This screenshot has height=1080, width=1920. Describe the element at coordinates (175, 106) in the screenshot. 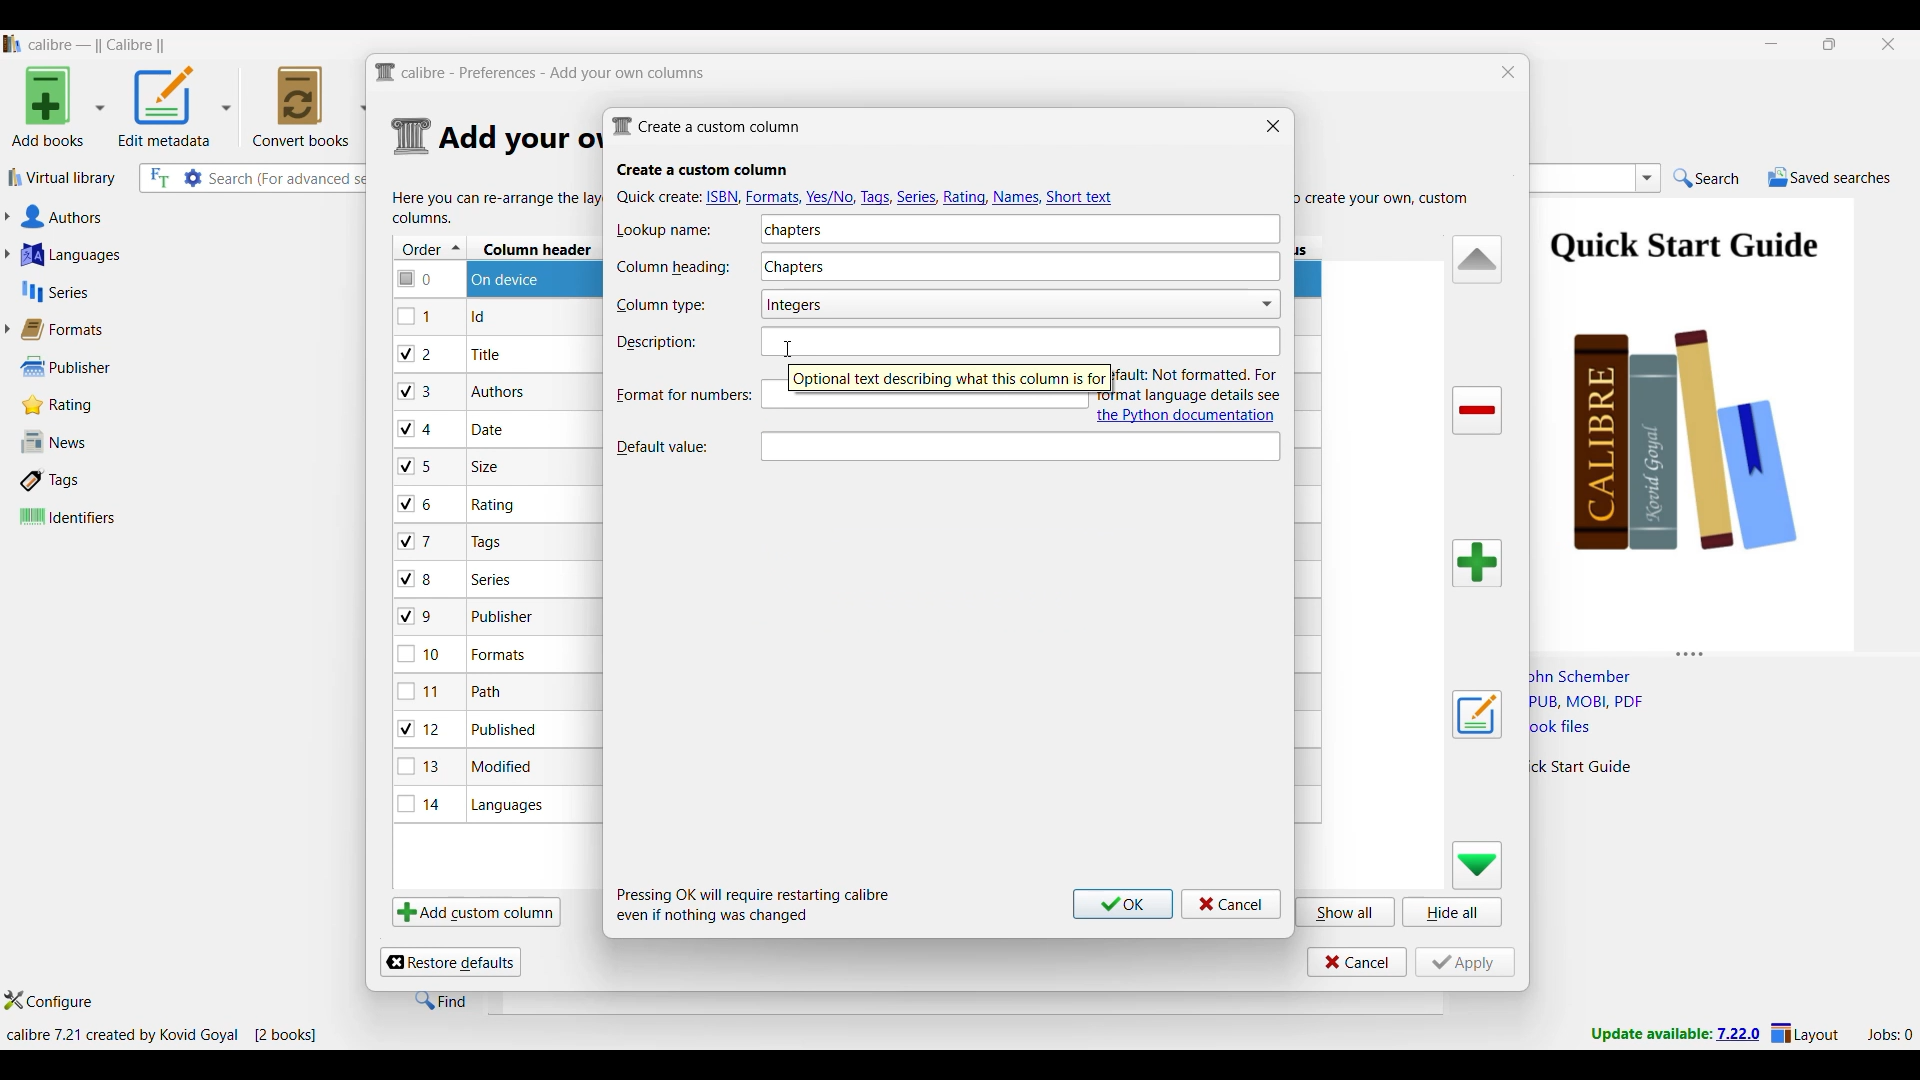

I see `Options to edit metadata` at that location.